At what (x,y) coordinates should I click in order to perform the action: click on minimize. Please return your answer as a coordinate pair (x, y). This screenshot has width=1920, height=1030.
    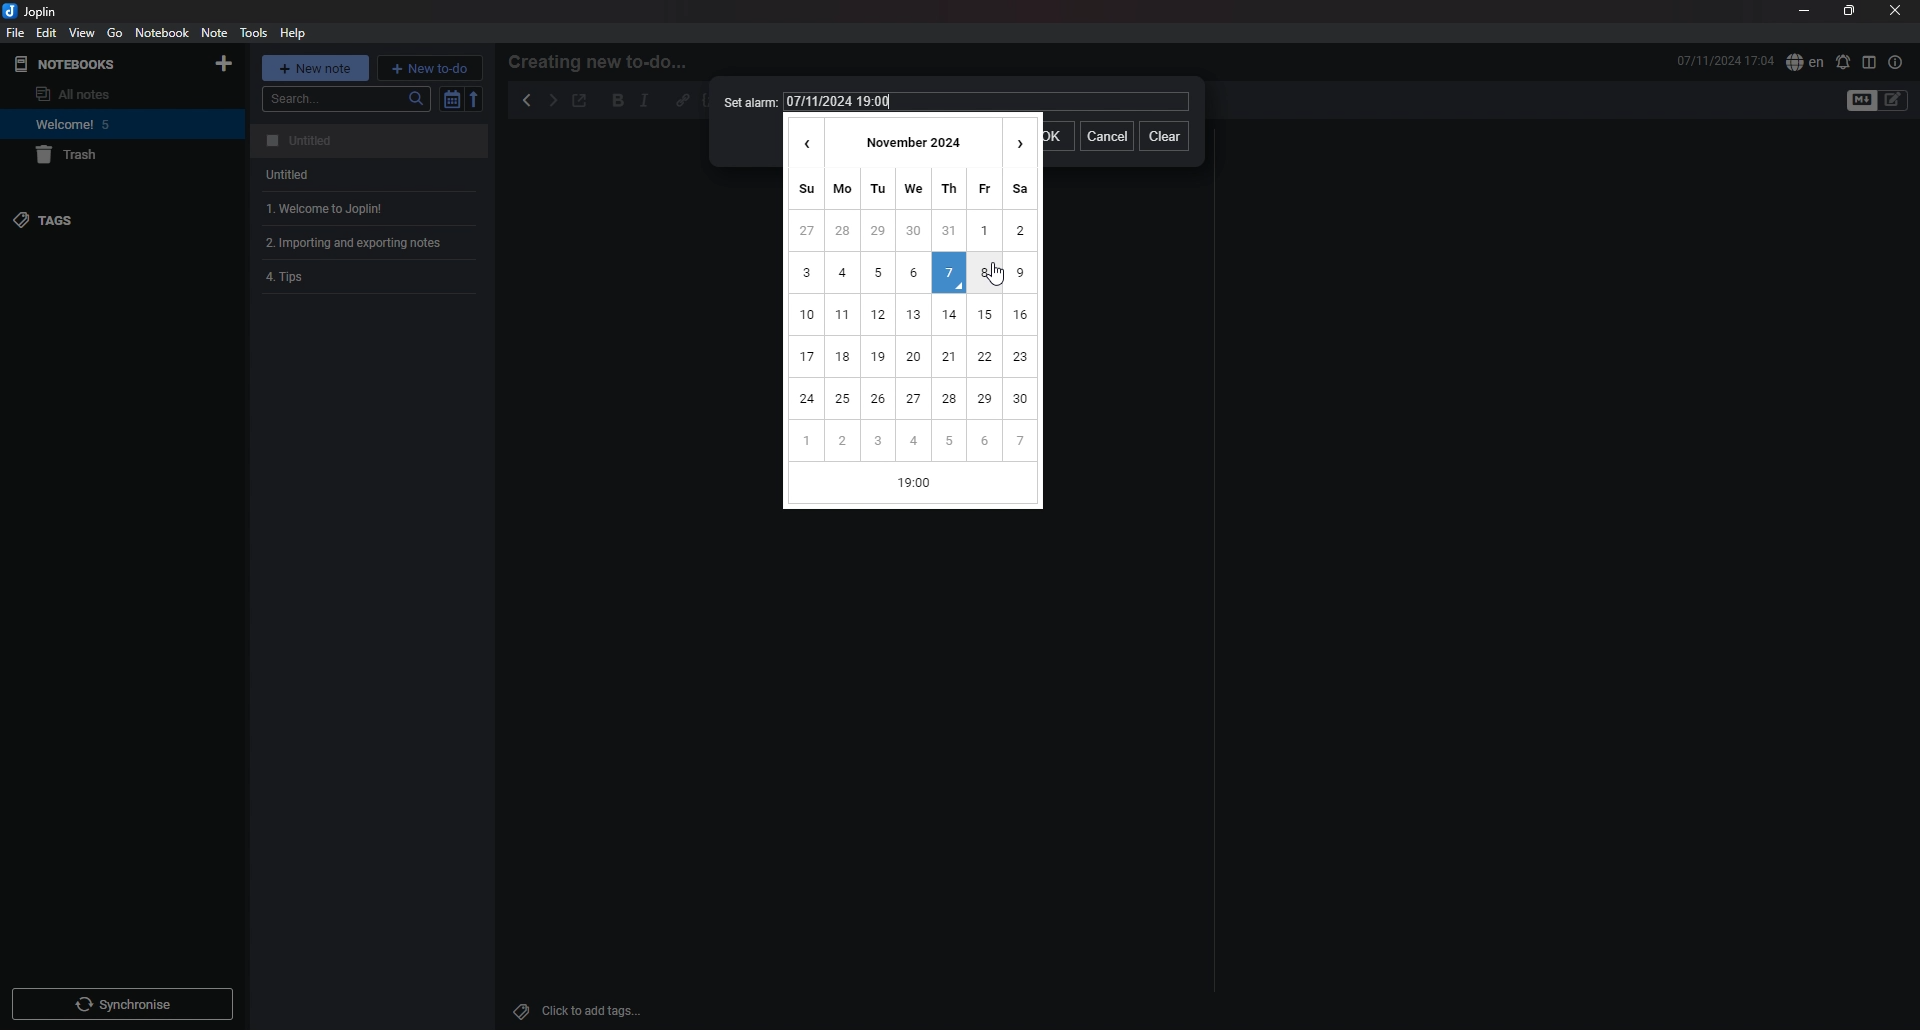
    Looking at the image, I should click on (1802, 10).